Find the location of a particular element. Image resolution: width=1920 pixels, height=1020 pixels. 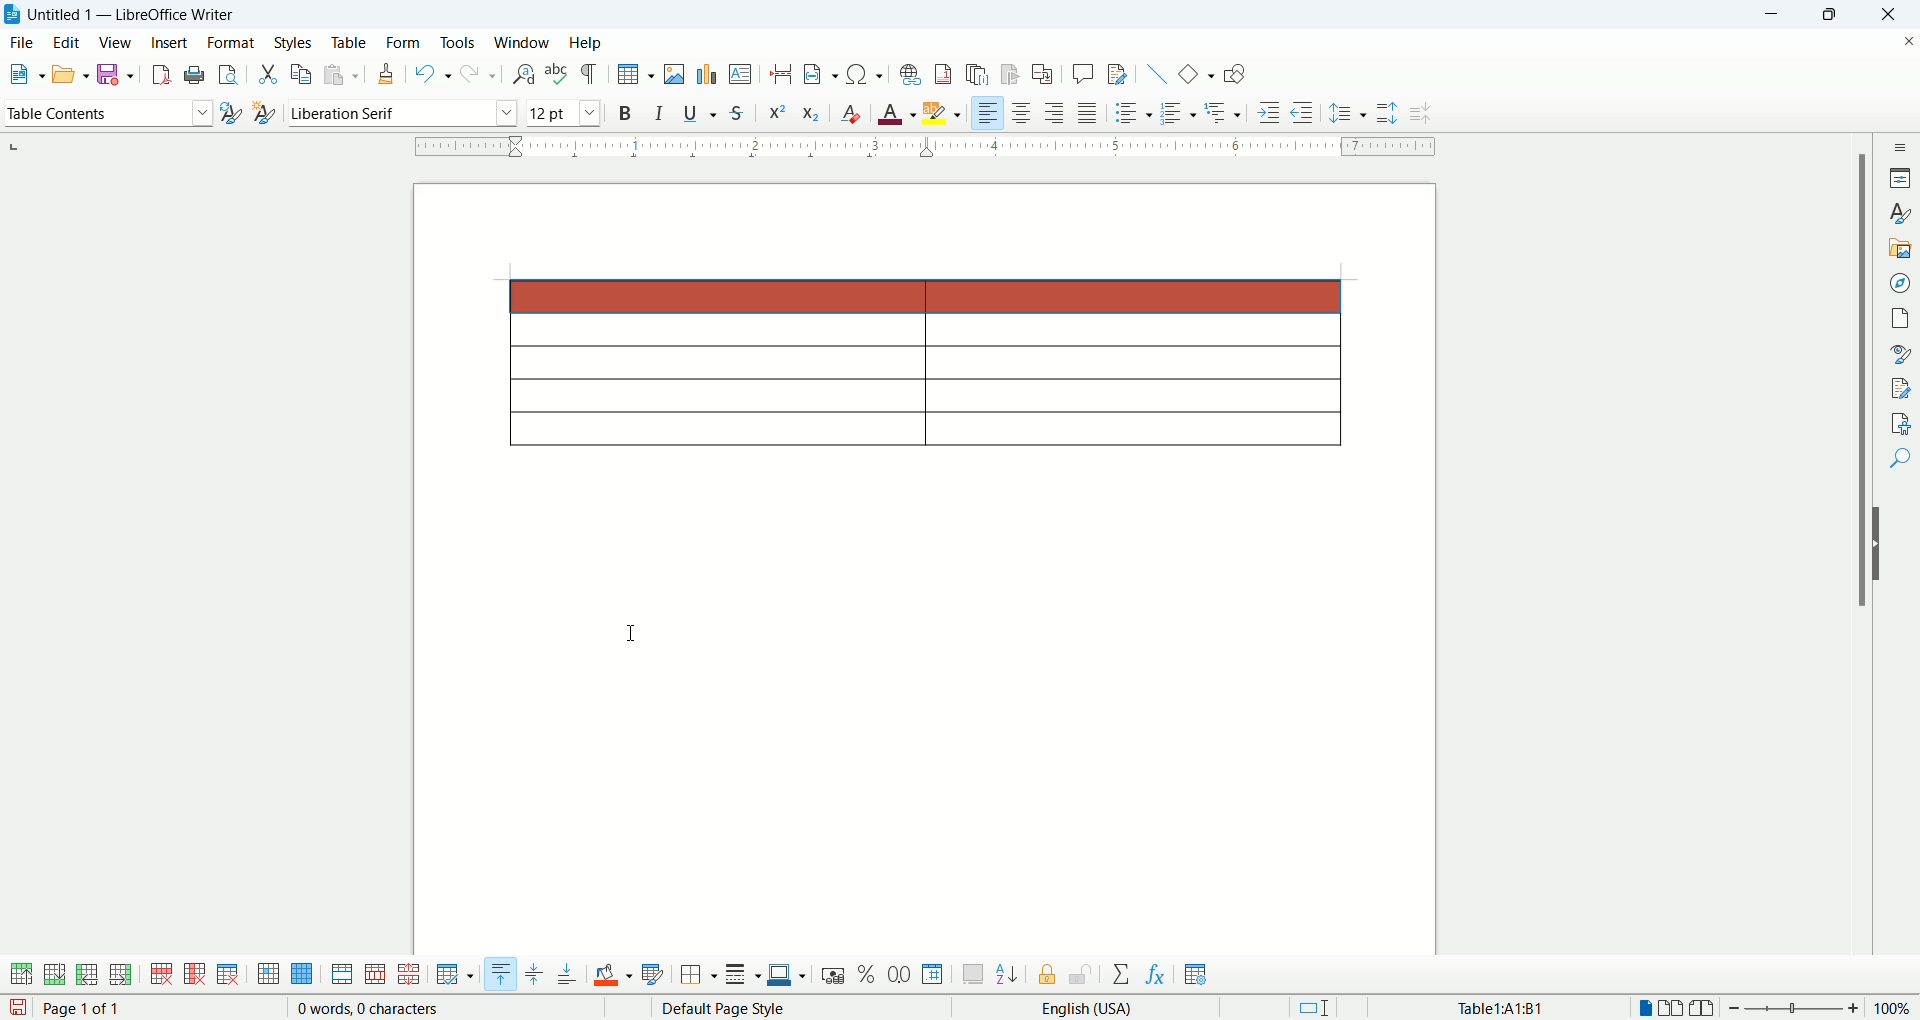

insert row above is located at coordinates (23, 974).